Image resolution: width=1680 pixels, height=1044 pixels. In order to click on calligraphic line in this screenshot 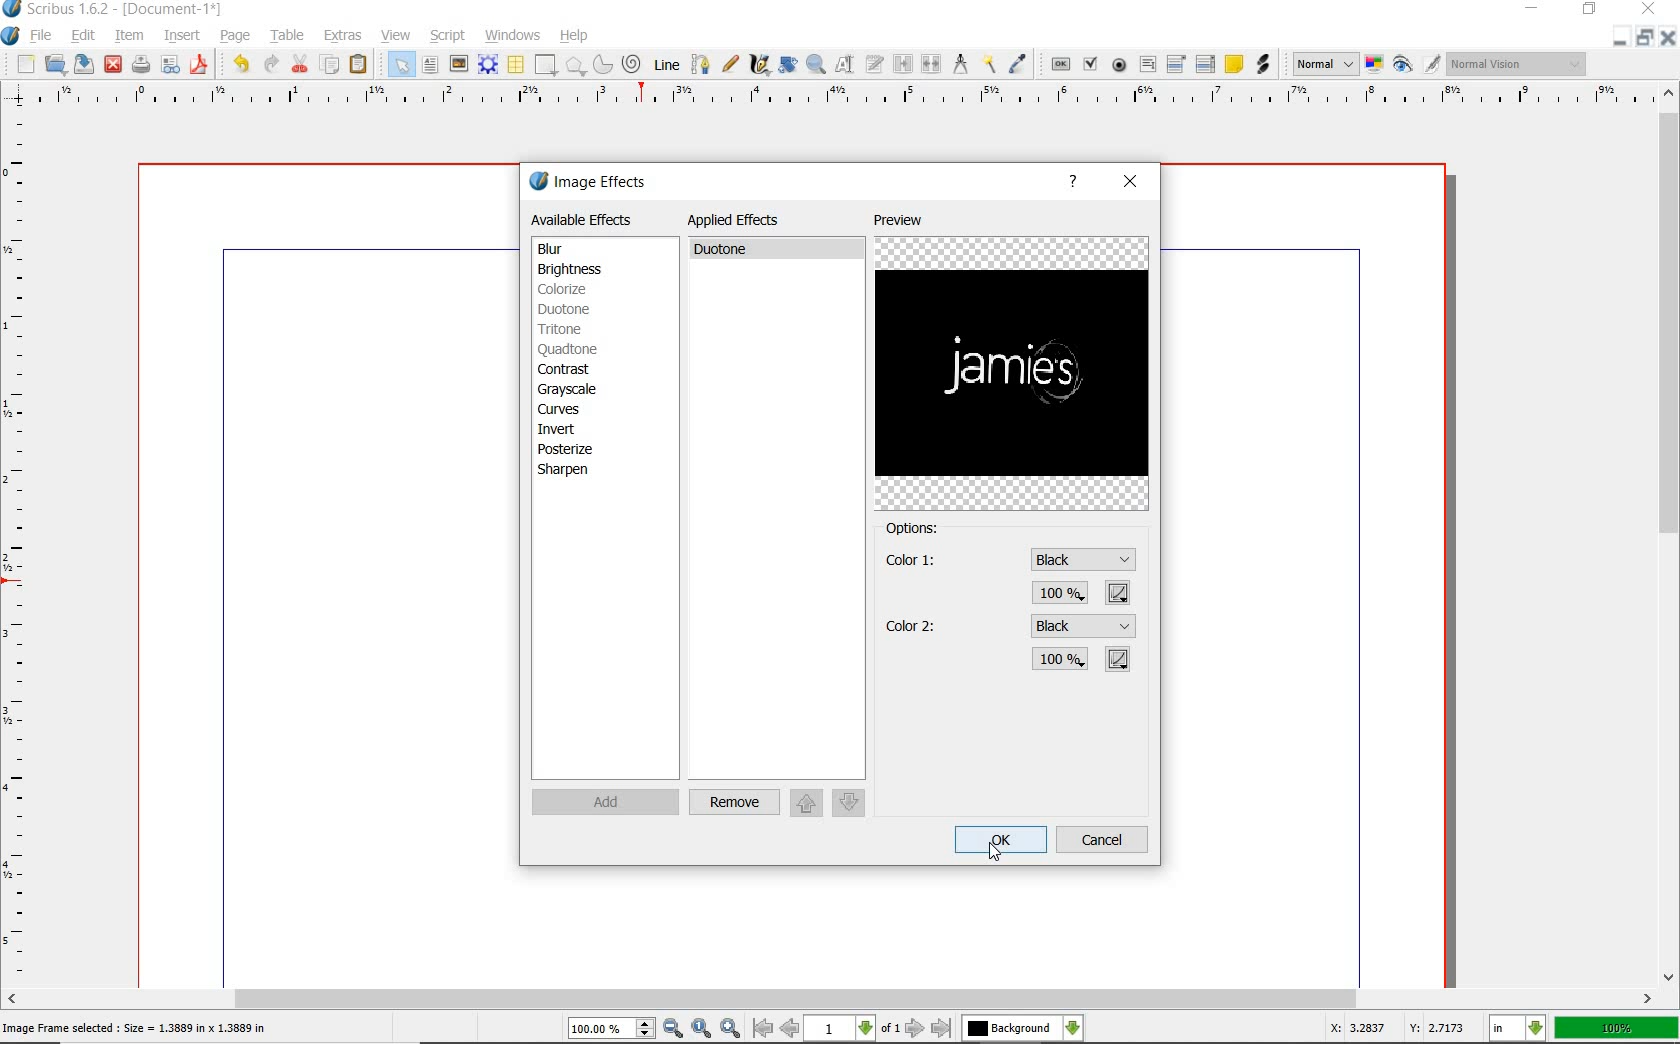, I will do `click(762, 66)`.